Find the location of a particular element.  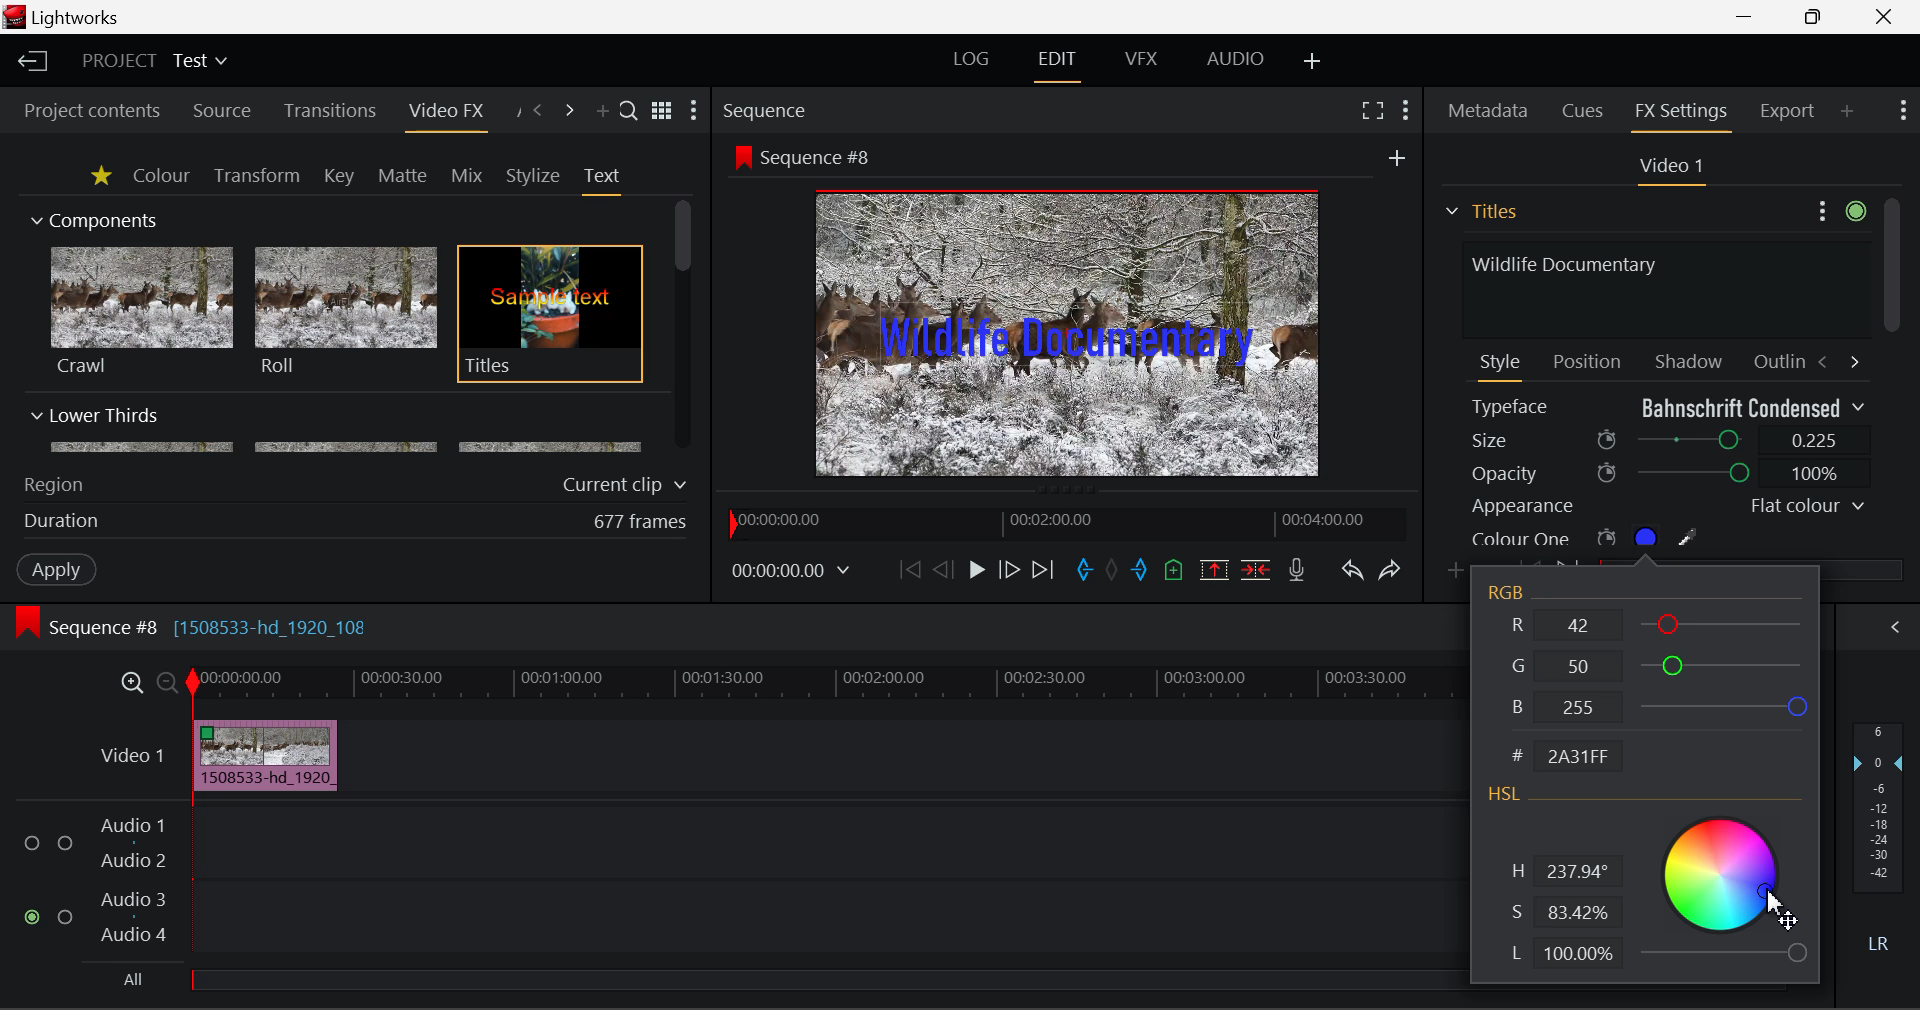

H is located at coordinates (1564, 873).